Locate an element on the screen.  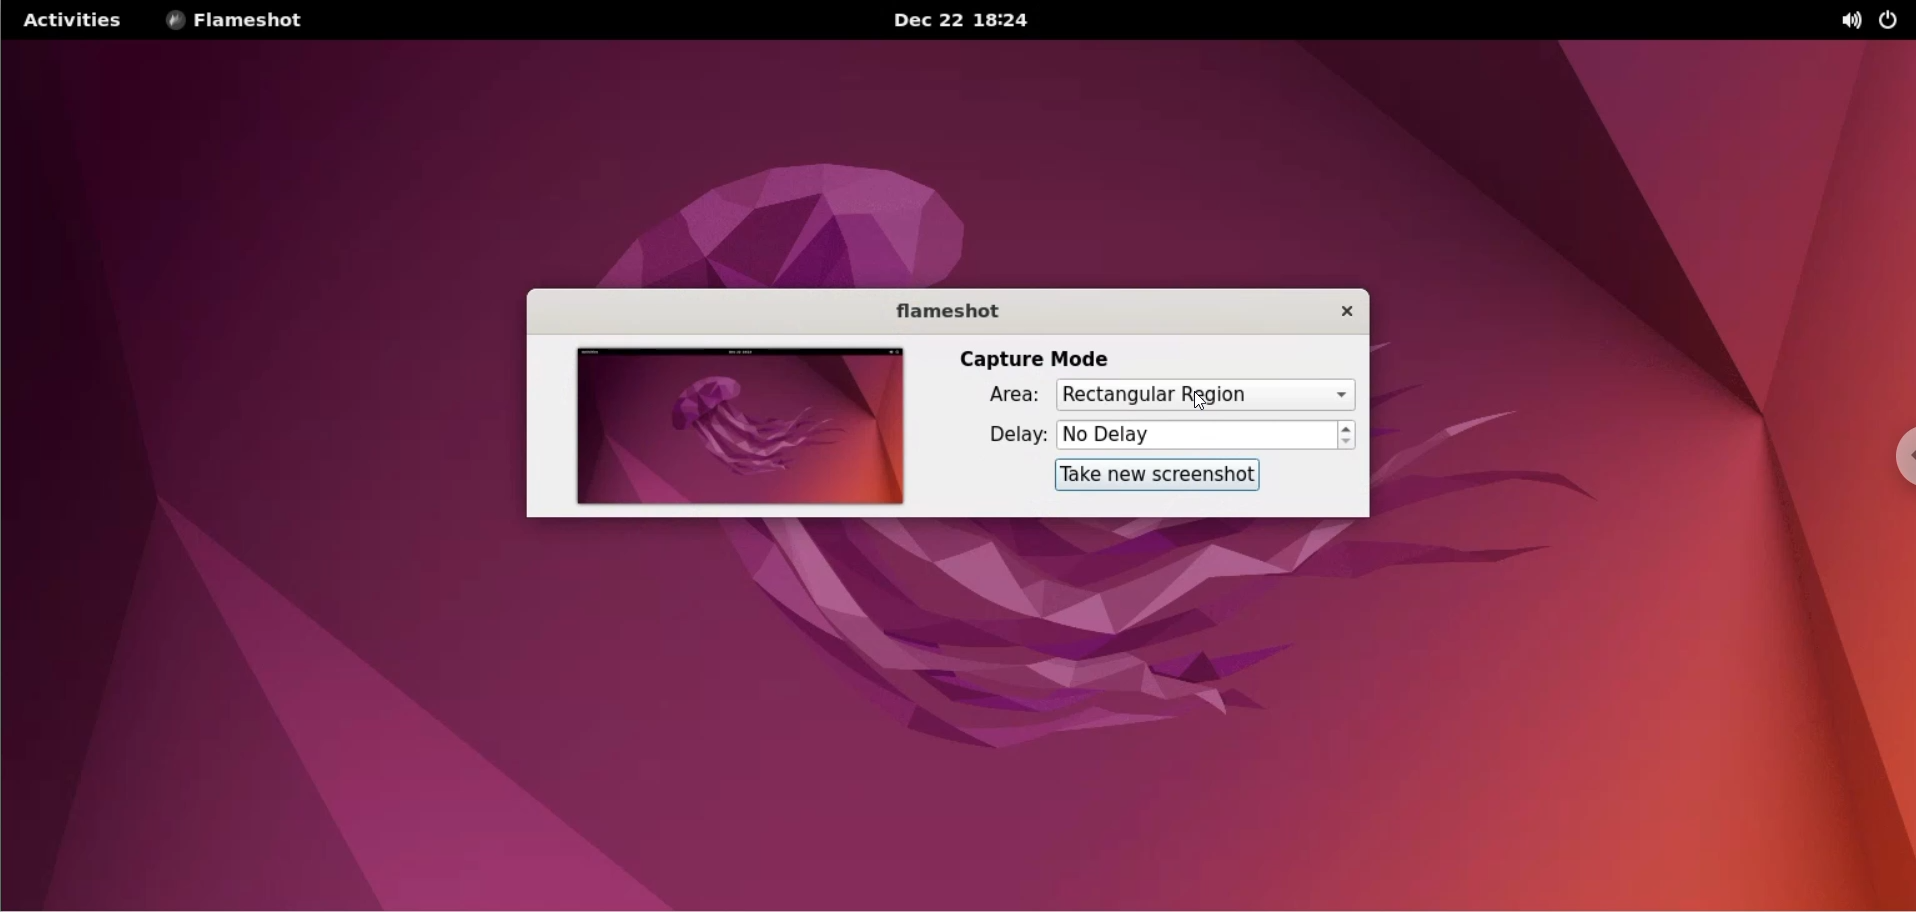
area: is located at coordinates (1002, 395).